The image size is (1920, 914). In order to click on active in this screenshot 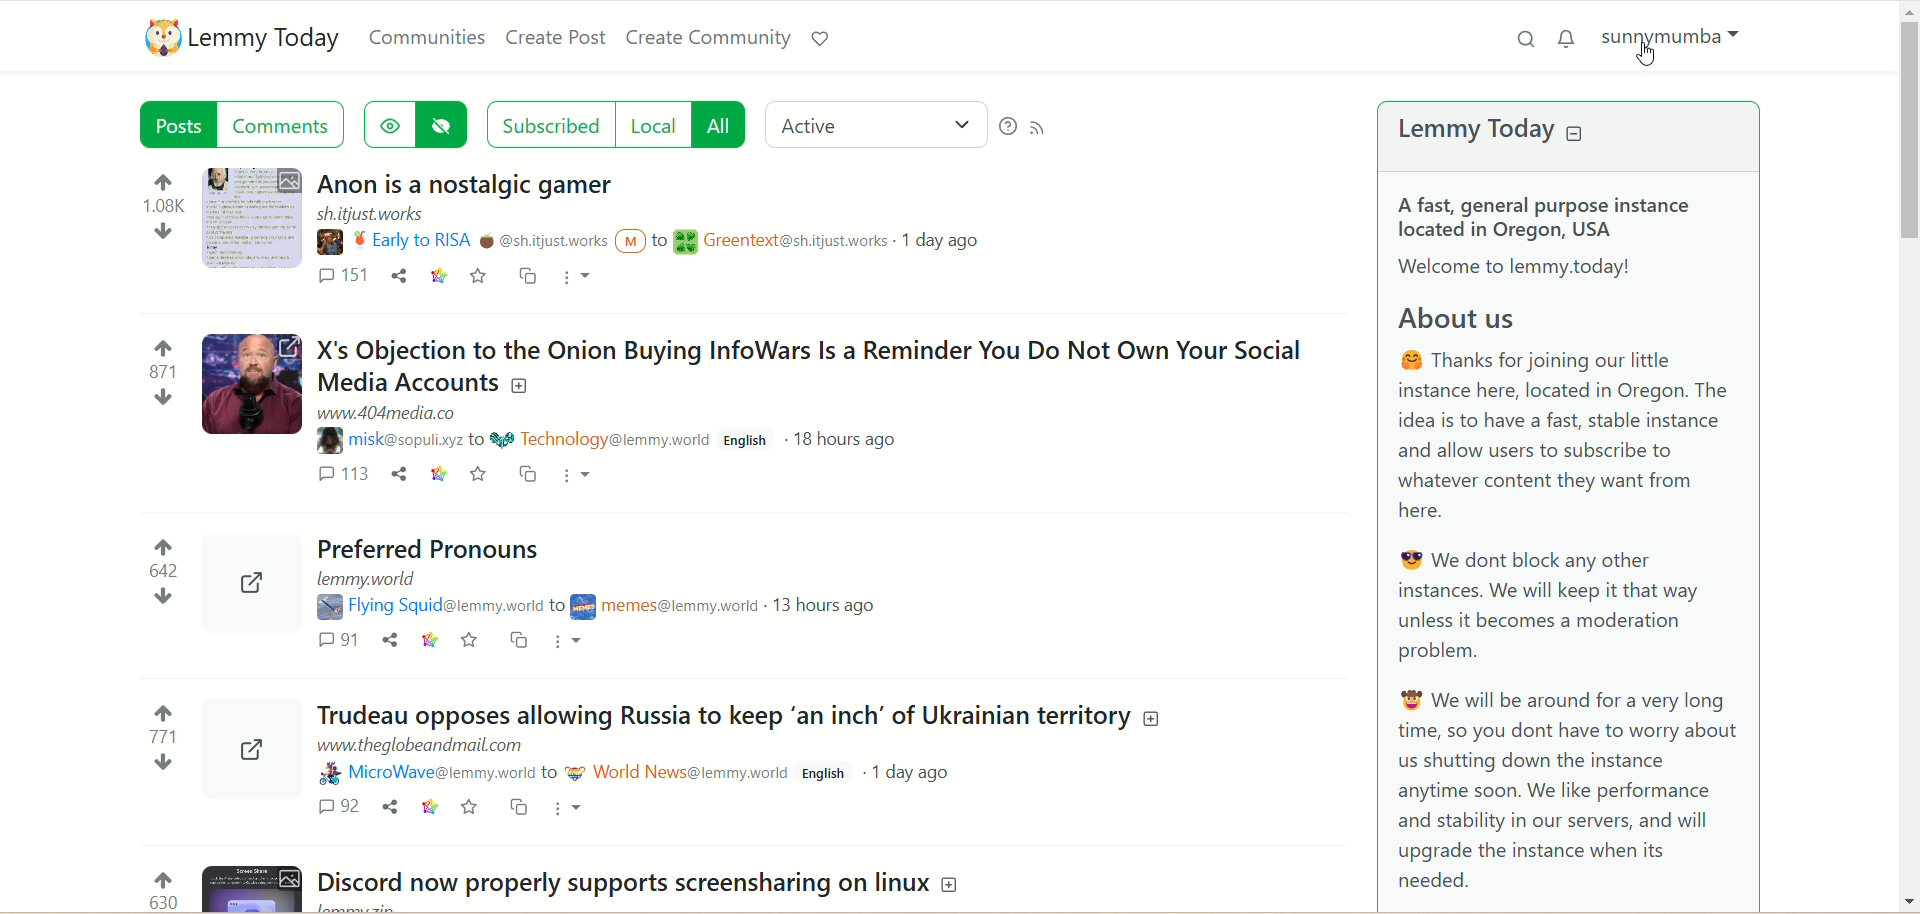, I will do `click(877, 123)`.